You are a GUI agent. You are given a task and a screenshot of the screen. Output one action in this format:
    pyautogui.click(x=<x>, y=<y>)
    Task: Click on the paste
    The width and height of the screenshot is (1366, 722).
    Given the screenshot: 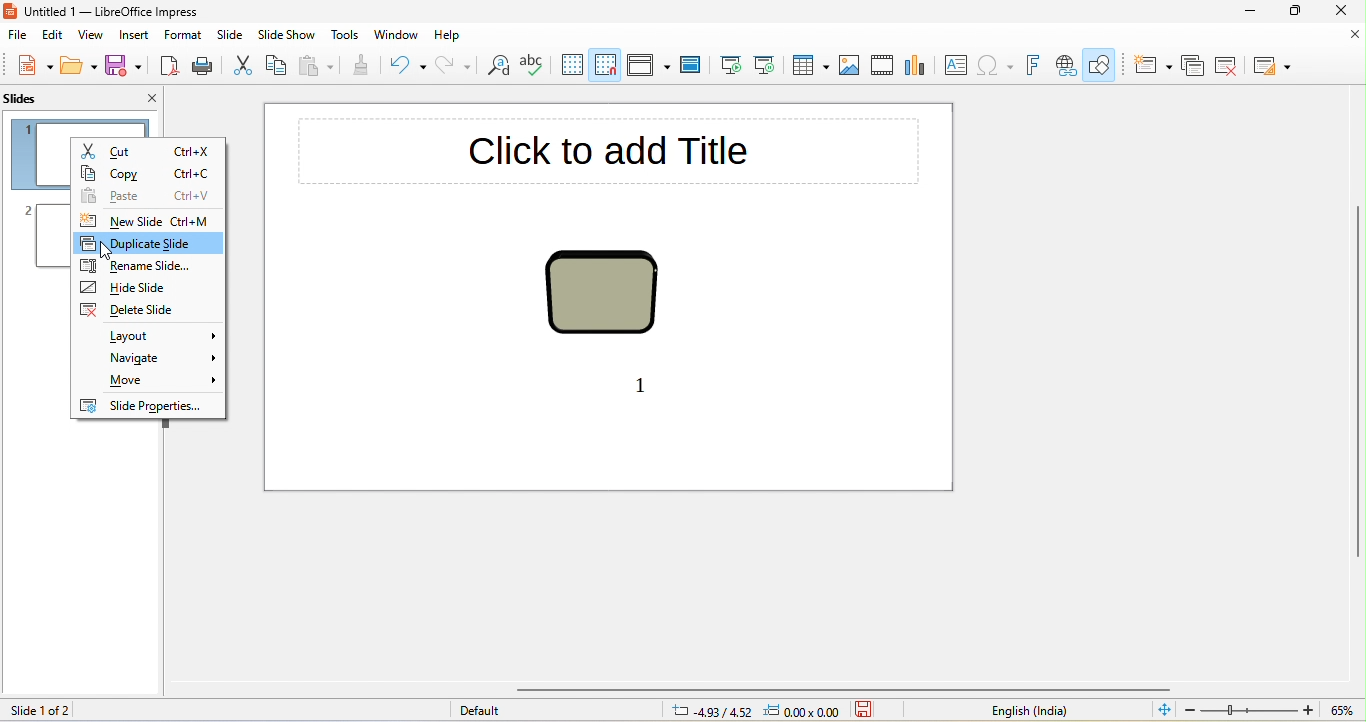 What is the action you would take?
    pyautogui.click(x=317, y=69)
    